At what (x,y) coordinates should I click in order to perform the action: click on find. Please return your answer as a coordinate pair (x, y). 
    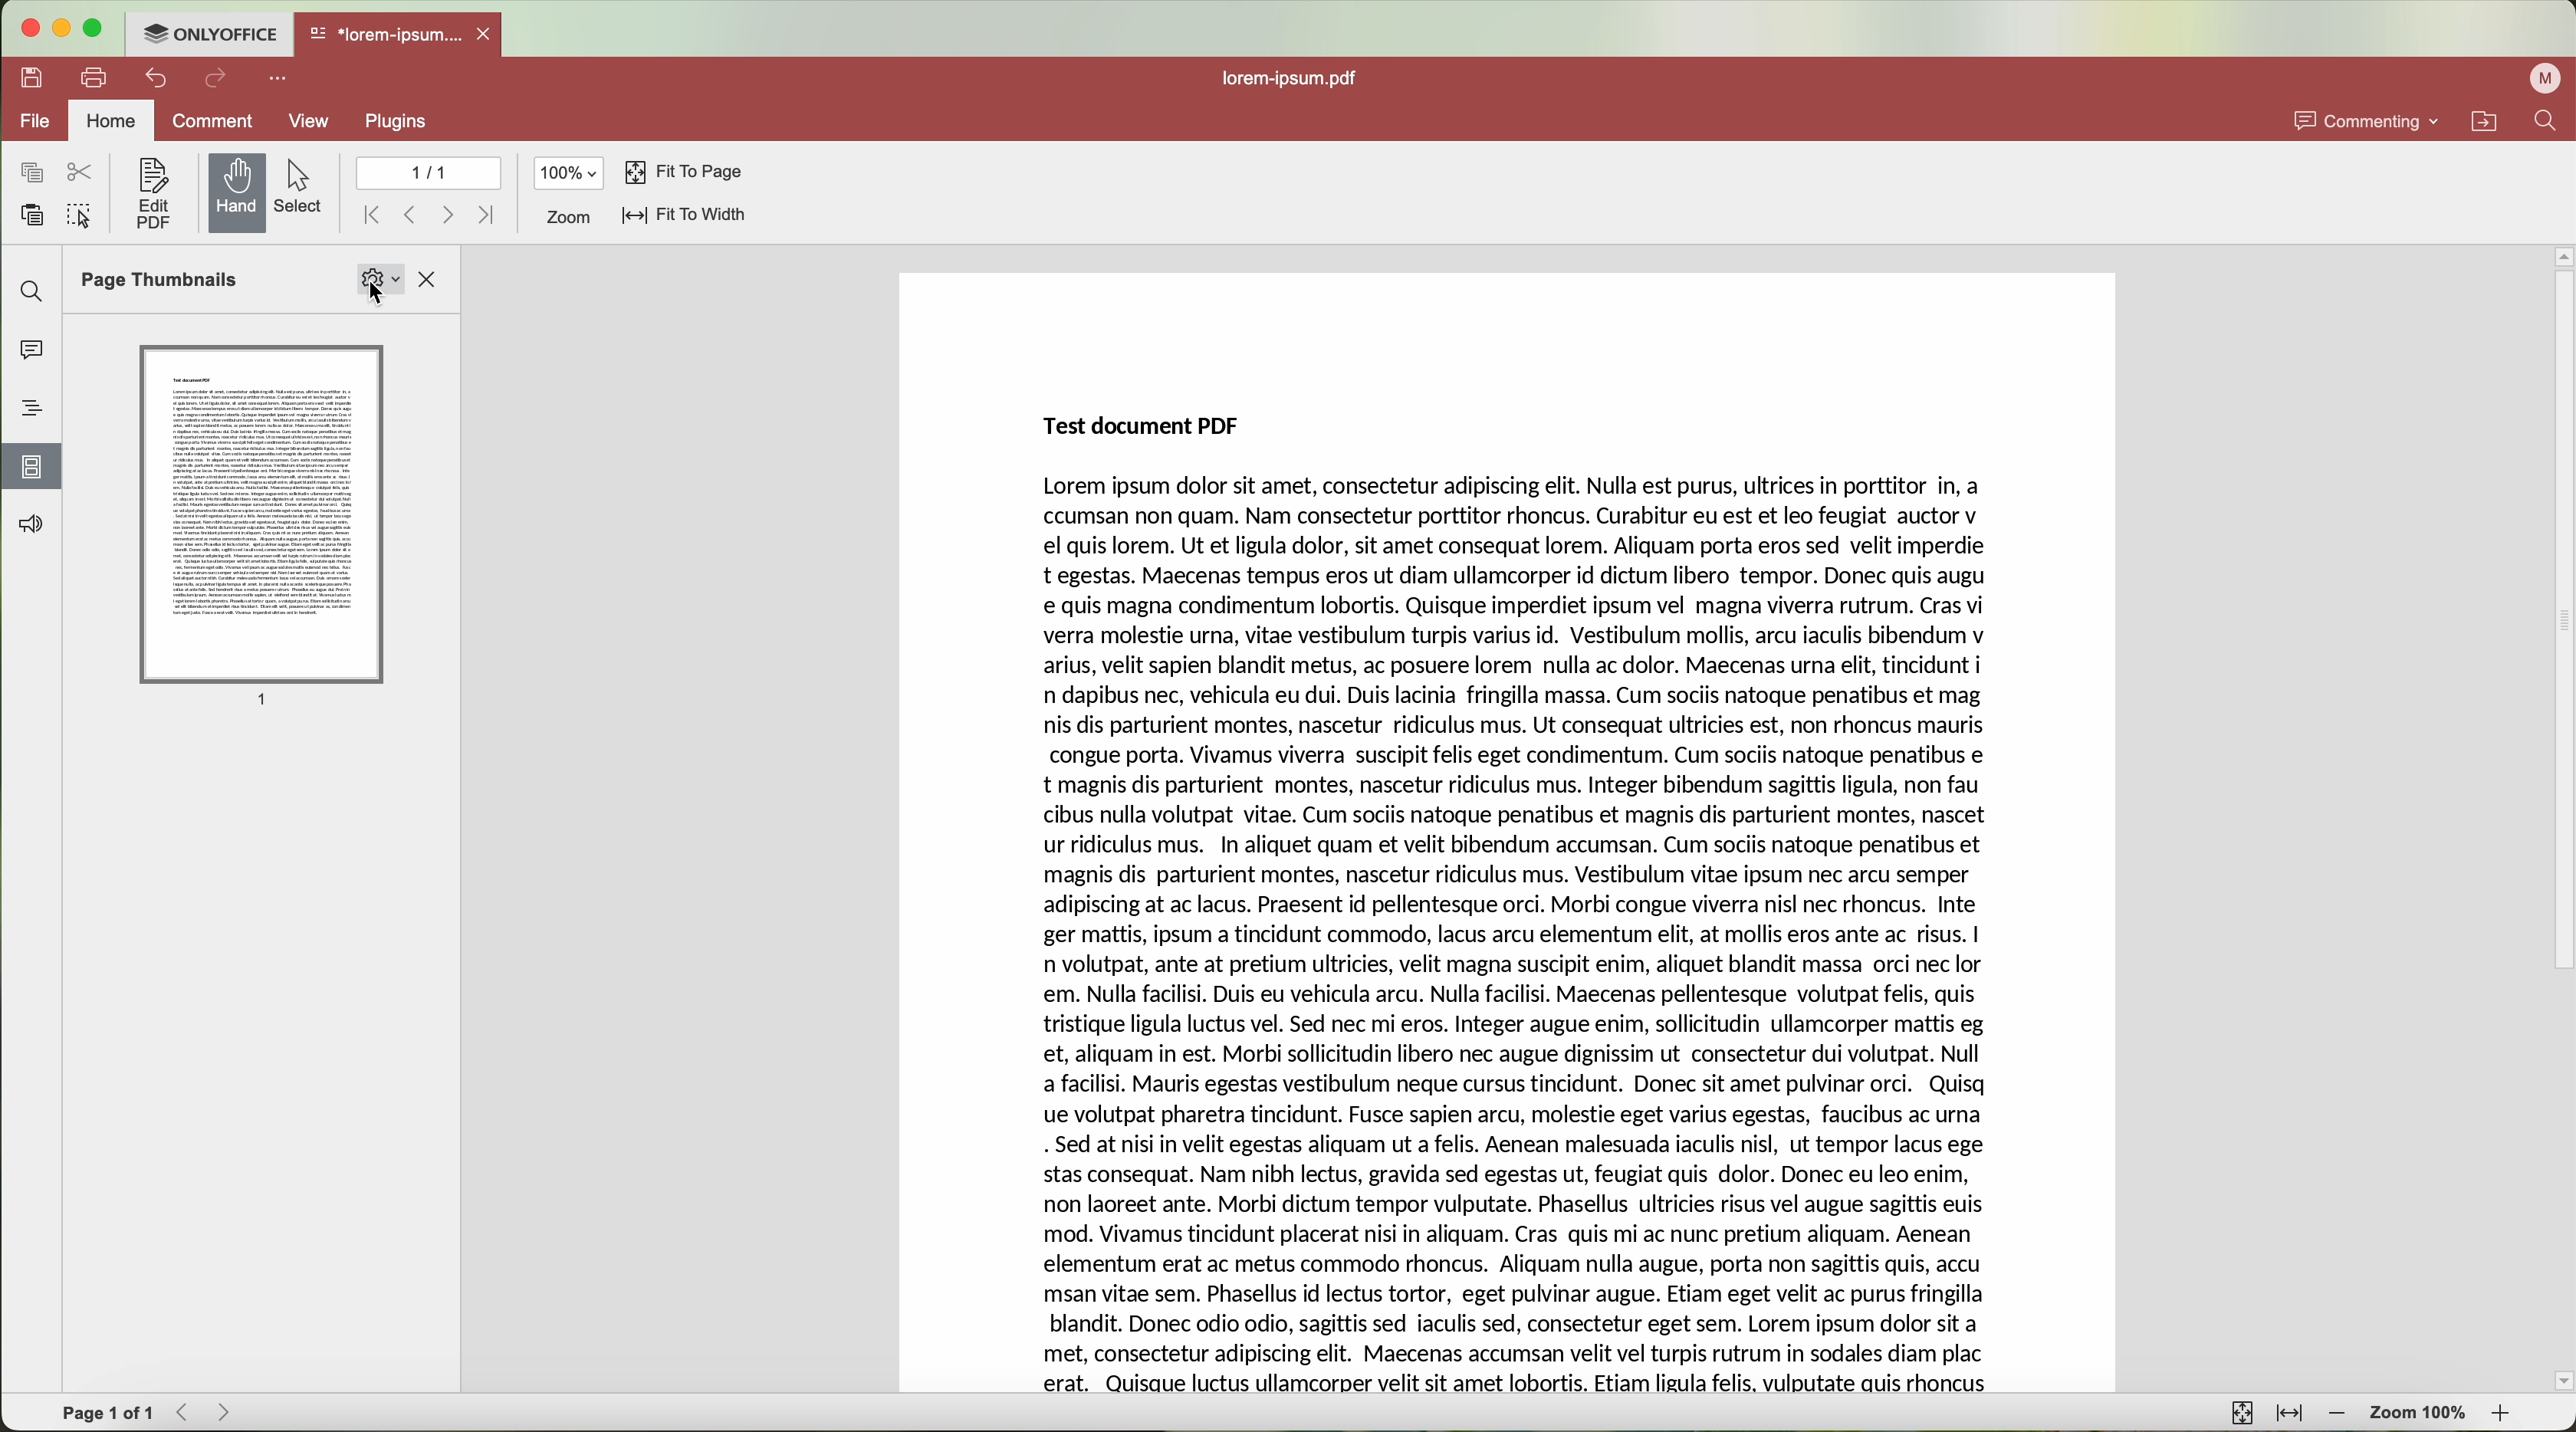
    Looking at the image, I should click on (29, 291).